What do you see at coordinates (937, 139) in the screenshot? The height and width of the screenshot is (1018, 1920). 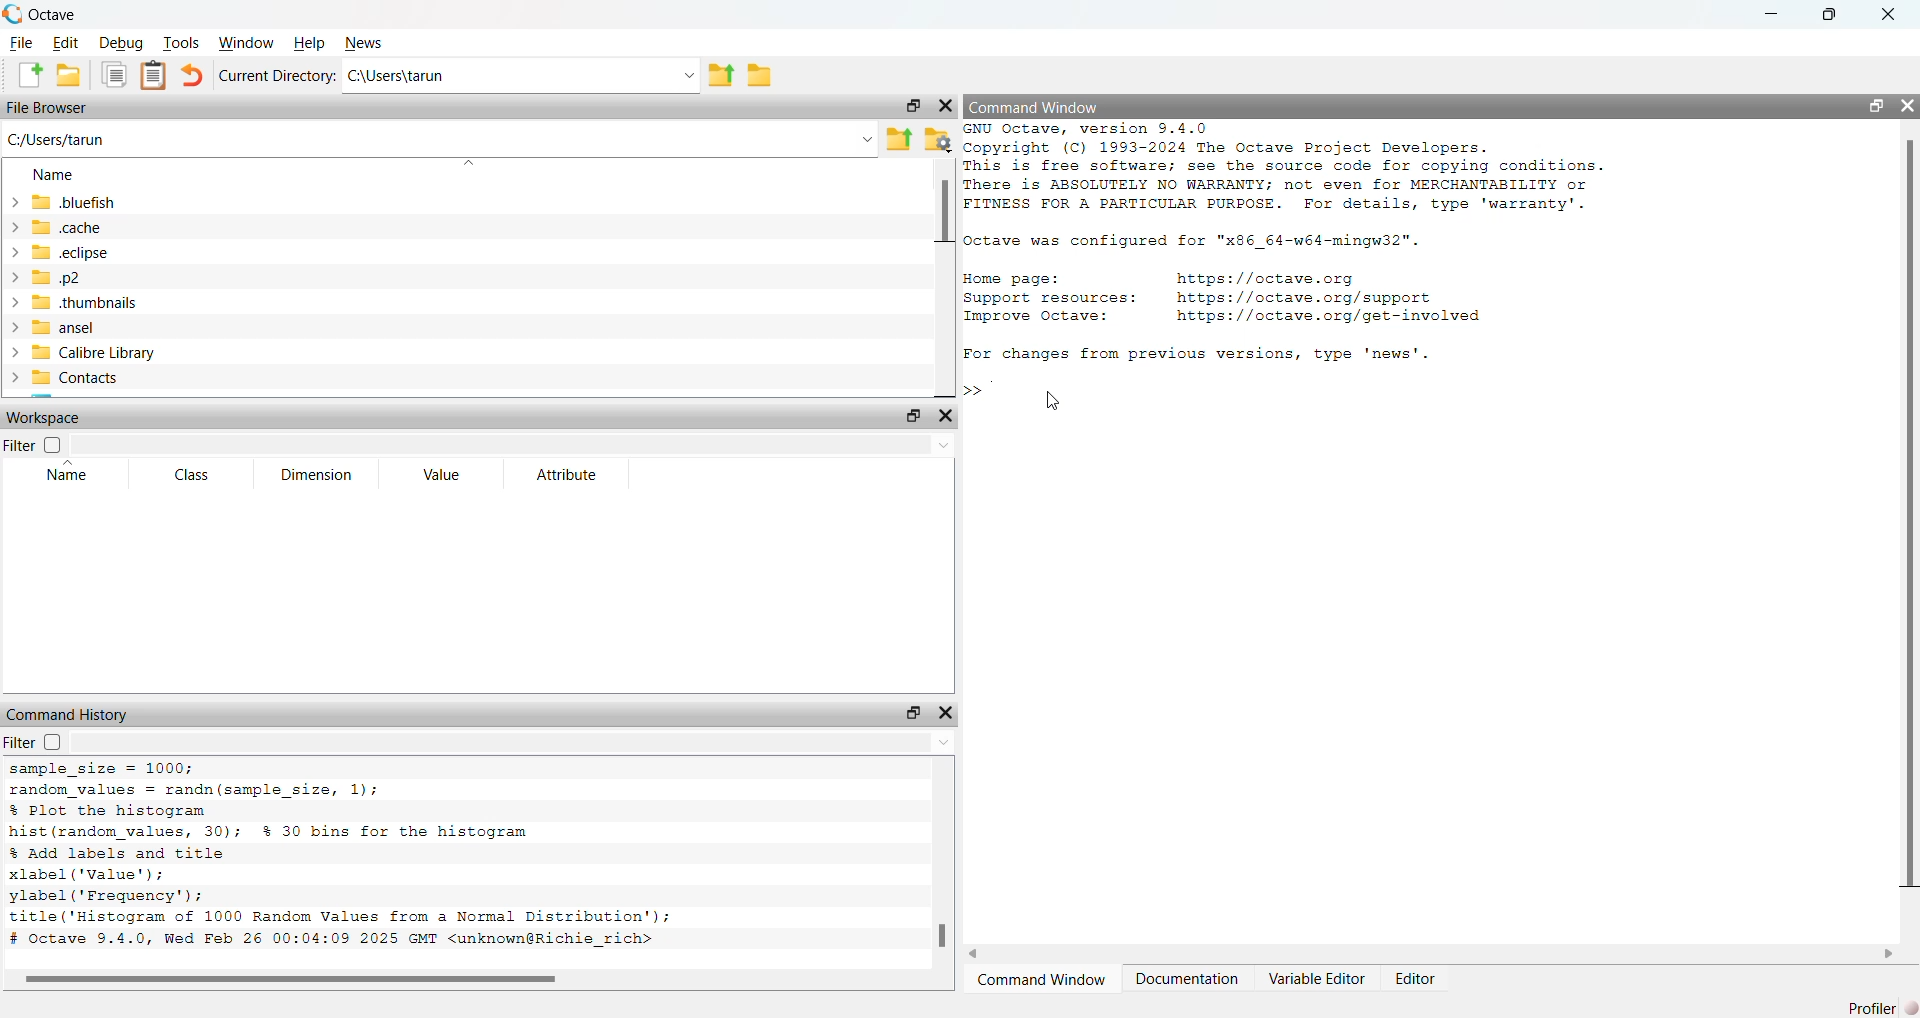 I see `Folder settings` at bounding box center [937, 139].